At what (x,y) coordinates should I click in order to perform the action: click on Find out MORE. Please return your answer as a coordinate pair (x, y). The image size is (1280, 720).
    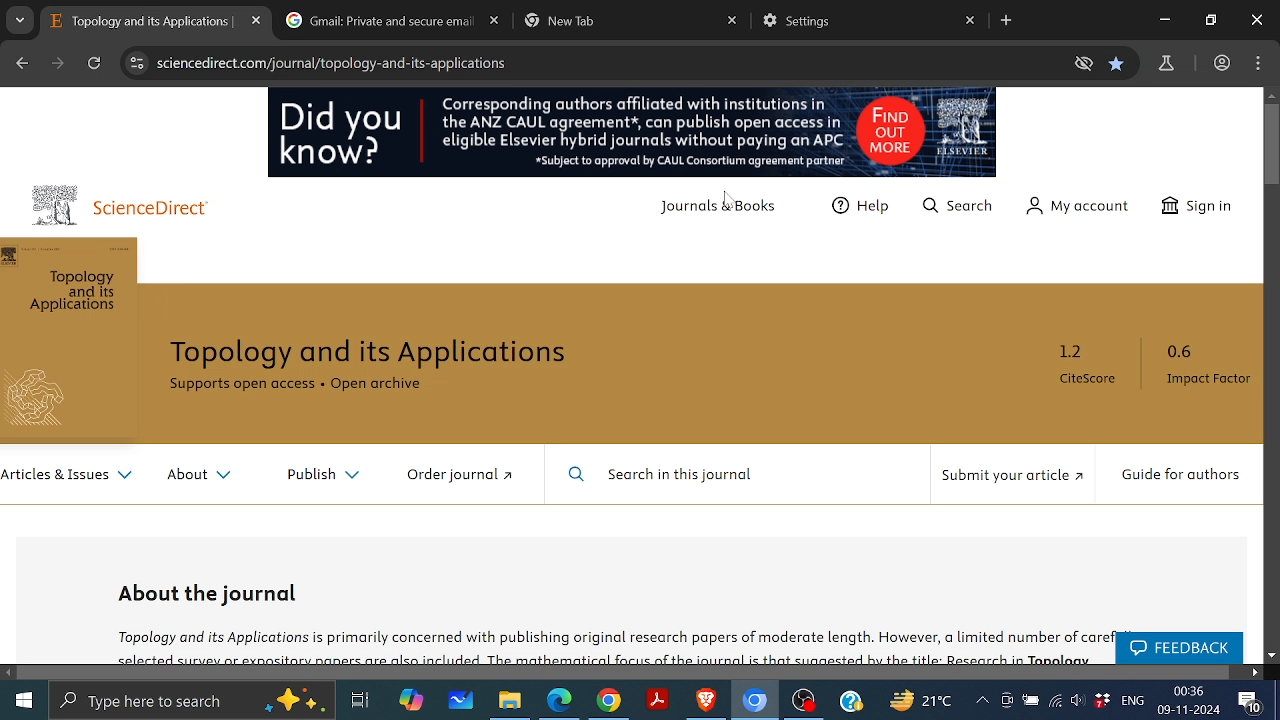
    Looking at the image, I should click on (890, 129).